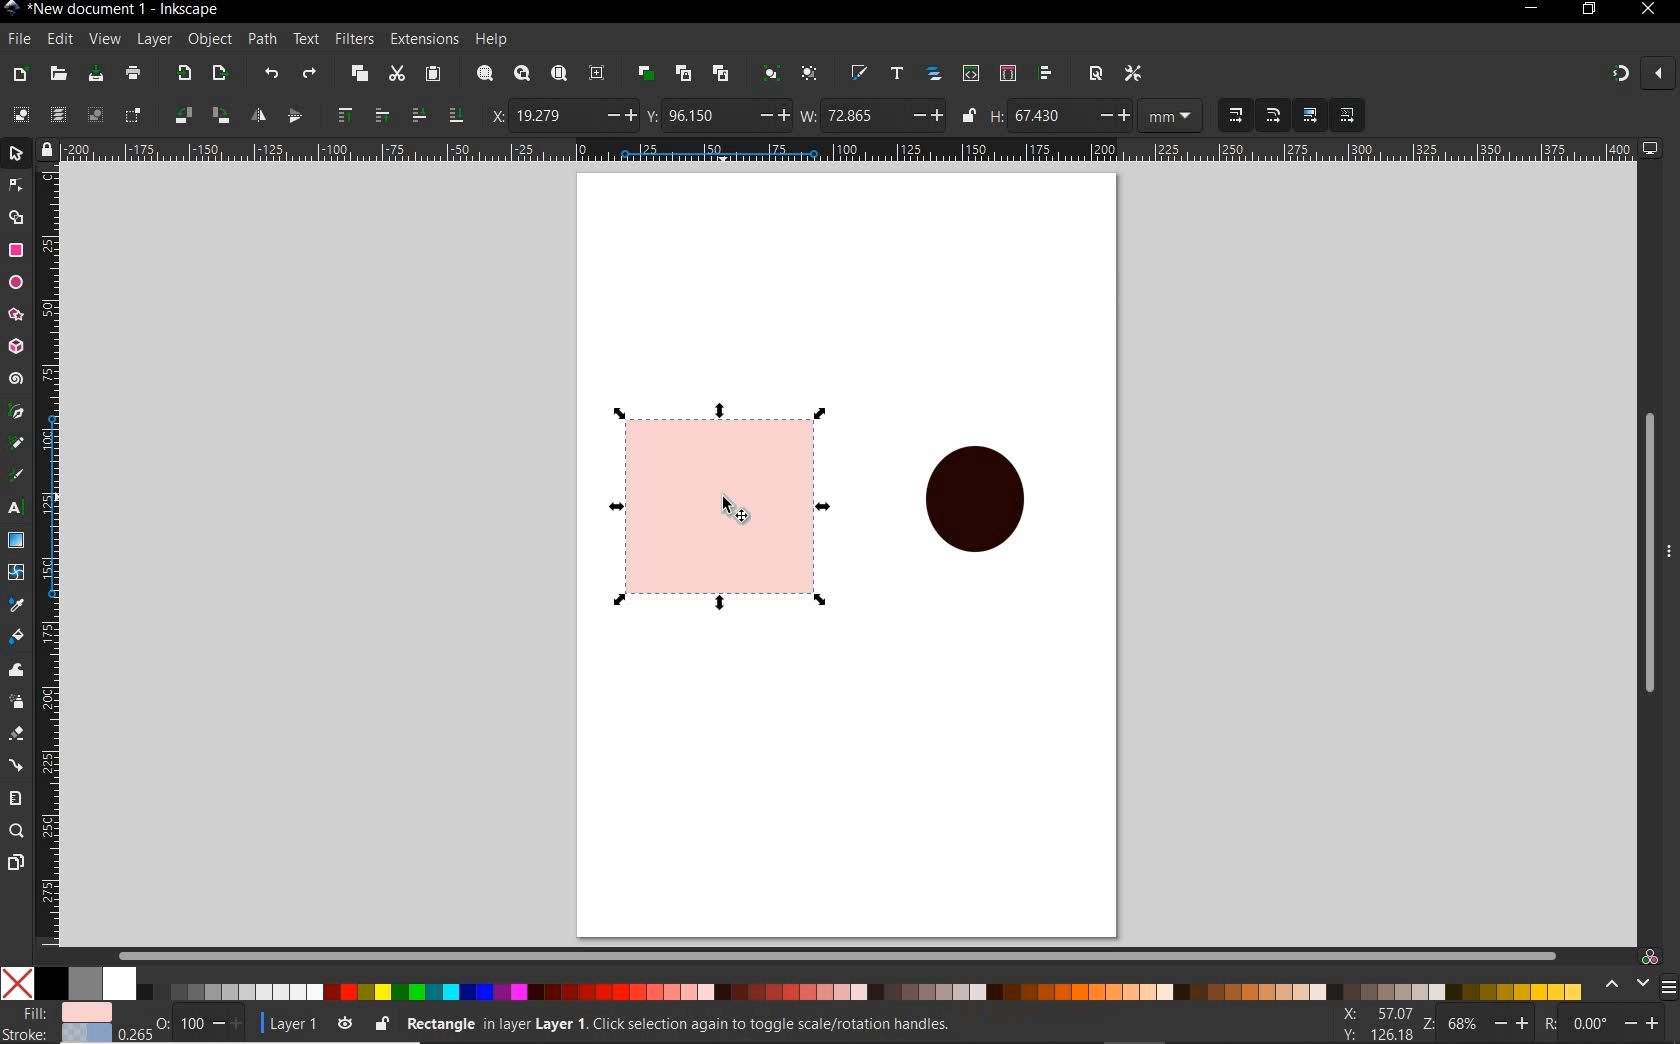  I want to click on Inkscape, so click(13, 10).